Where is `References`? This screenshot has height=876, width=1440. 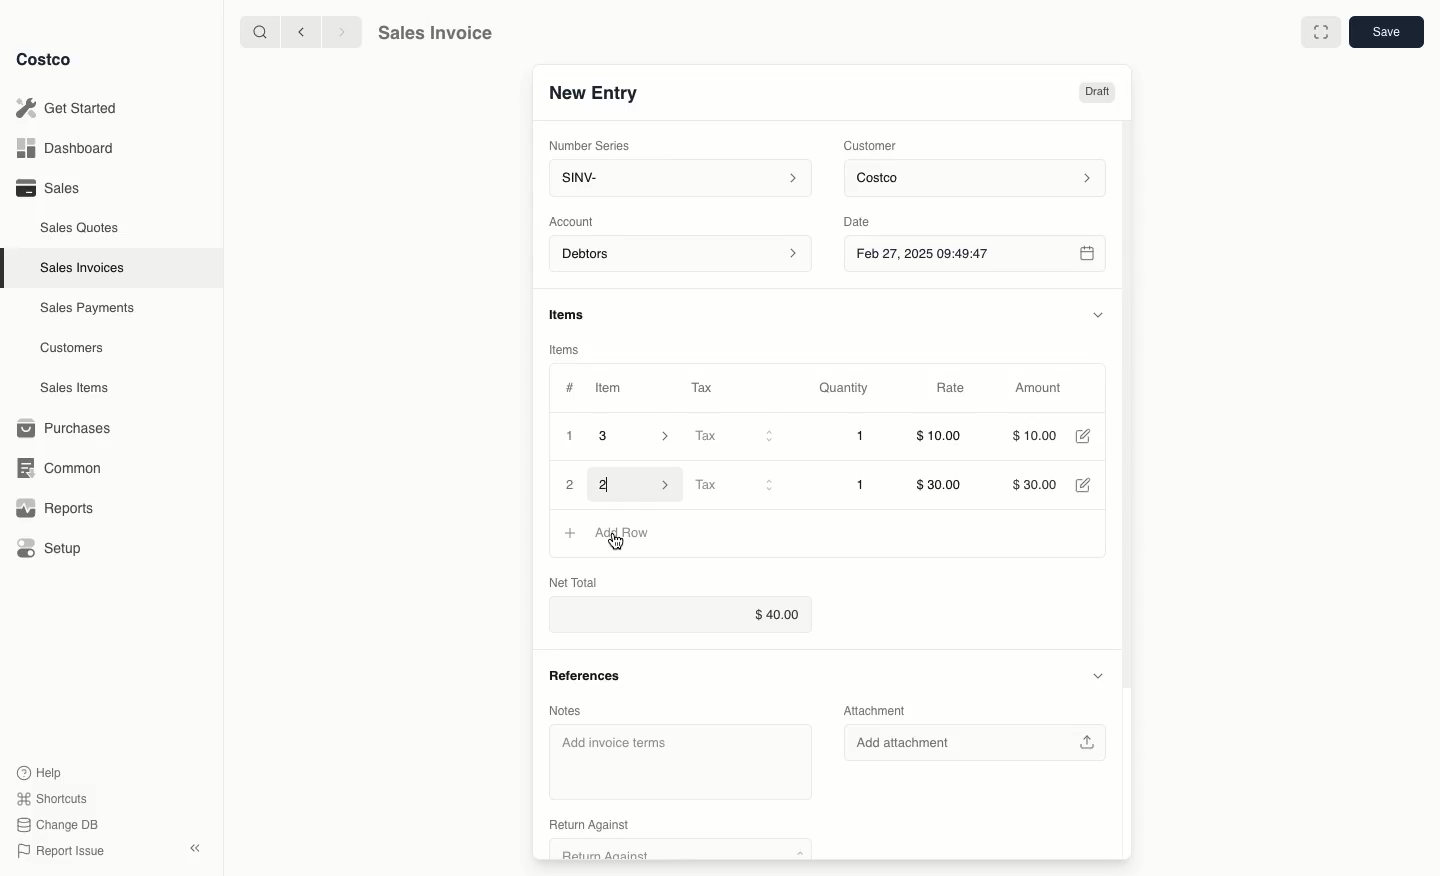
References is located at coordinates (591, 673).